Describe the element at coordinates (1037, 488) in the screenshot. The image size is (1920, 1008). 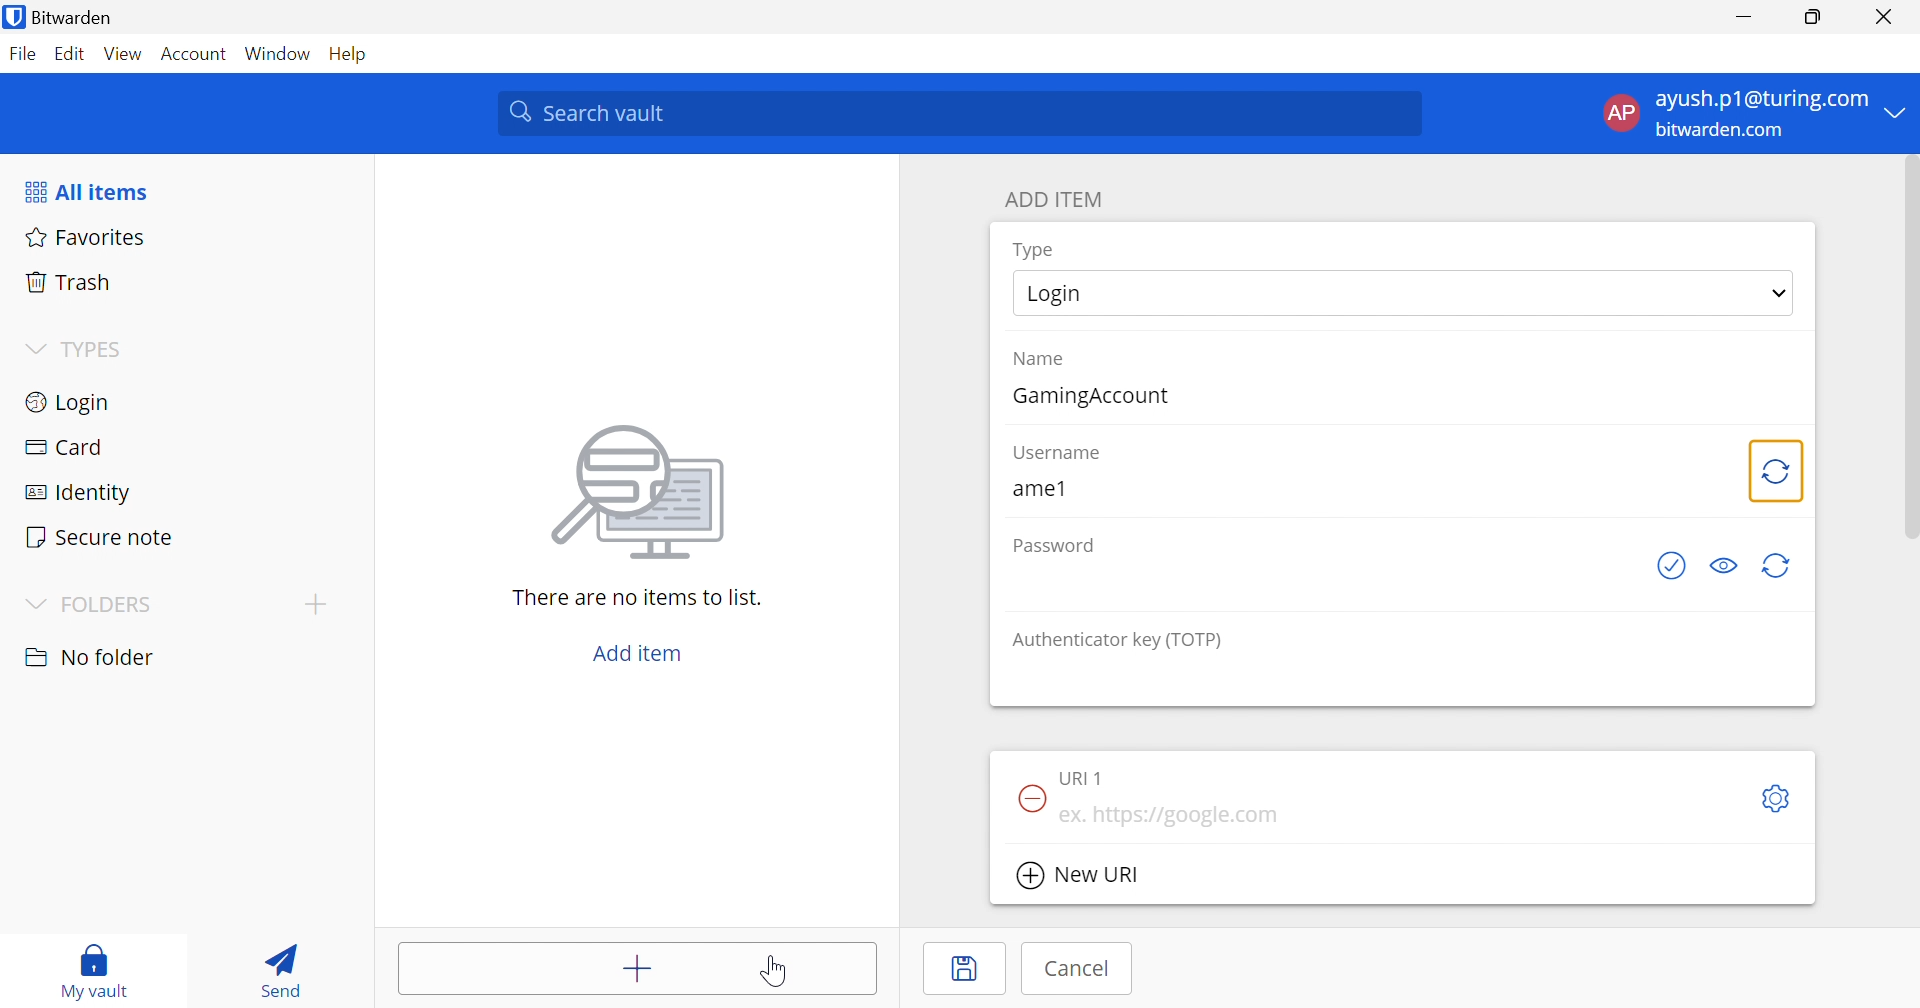
I see `ame1` at that location.